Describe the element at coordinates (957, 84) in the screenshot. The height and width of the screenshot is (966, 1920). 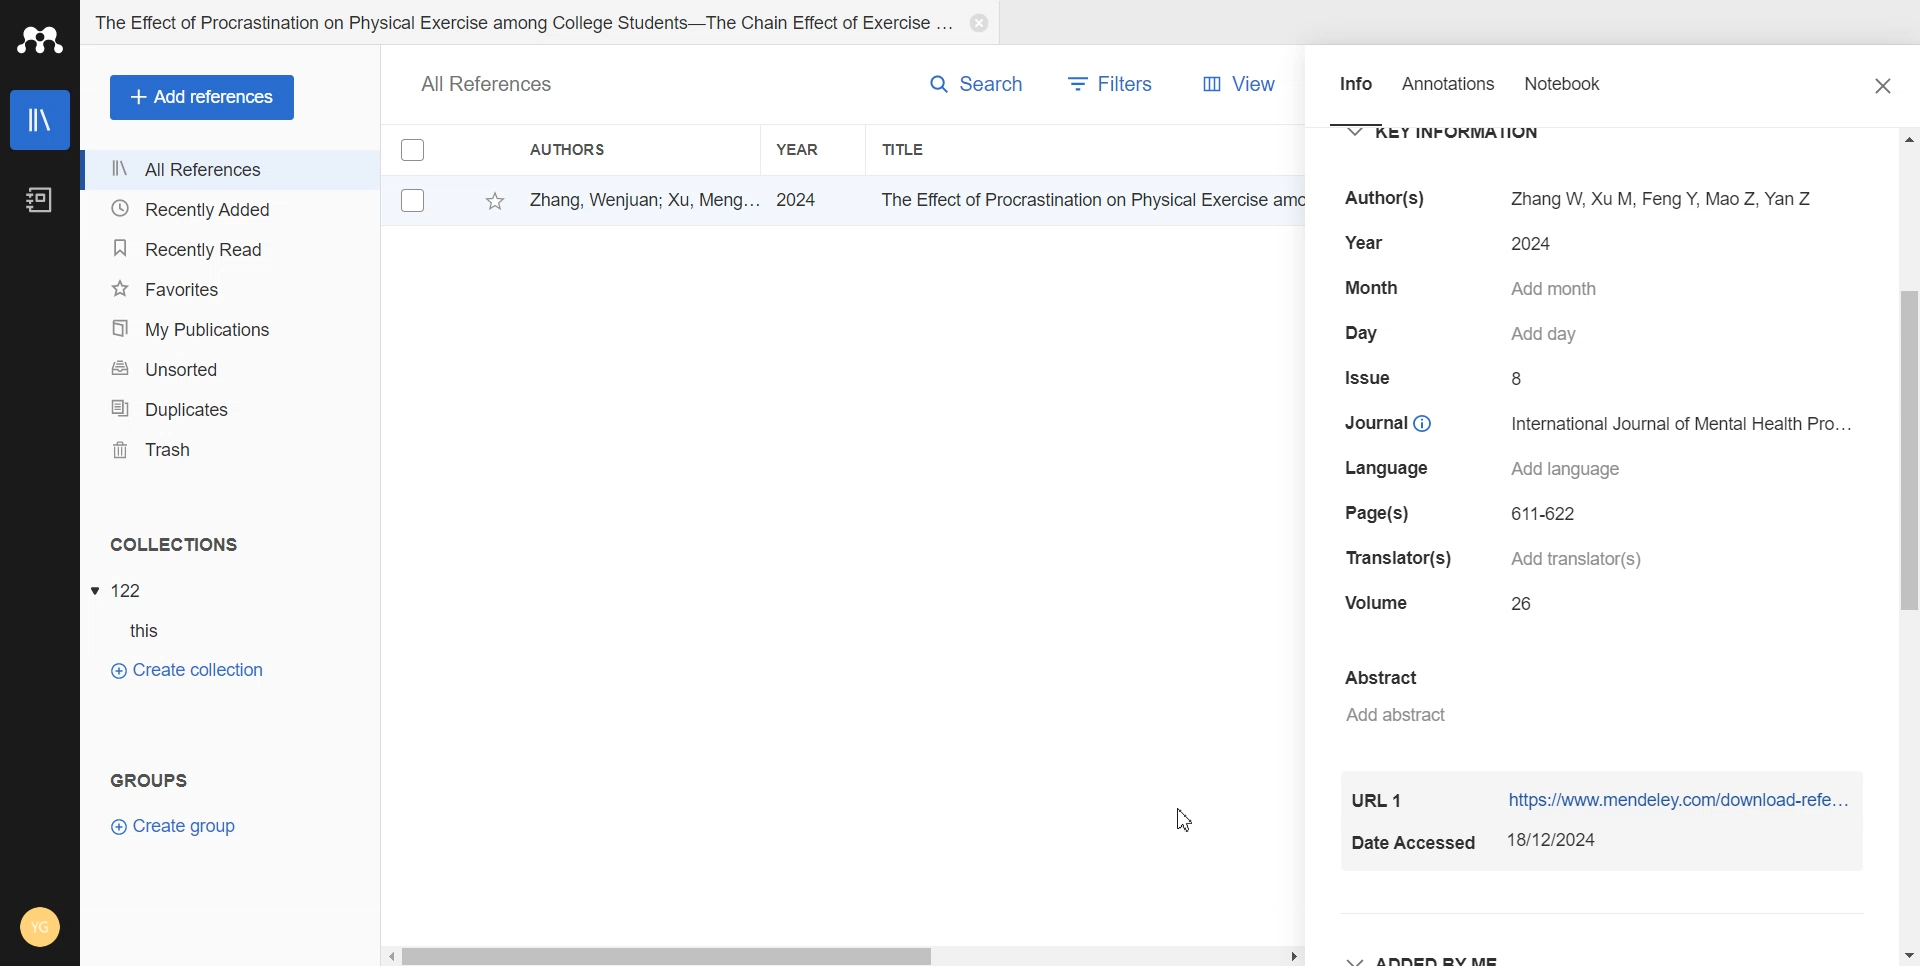
I see `Search` at that location.